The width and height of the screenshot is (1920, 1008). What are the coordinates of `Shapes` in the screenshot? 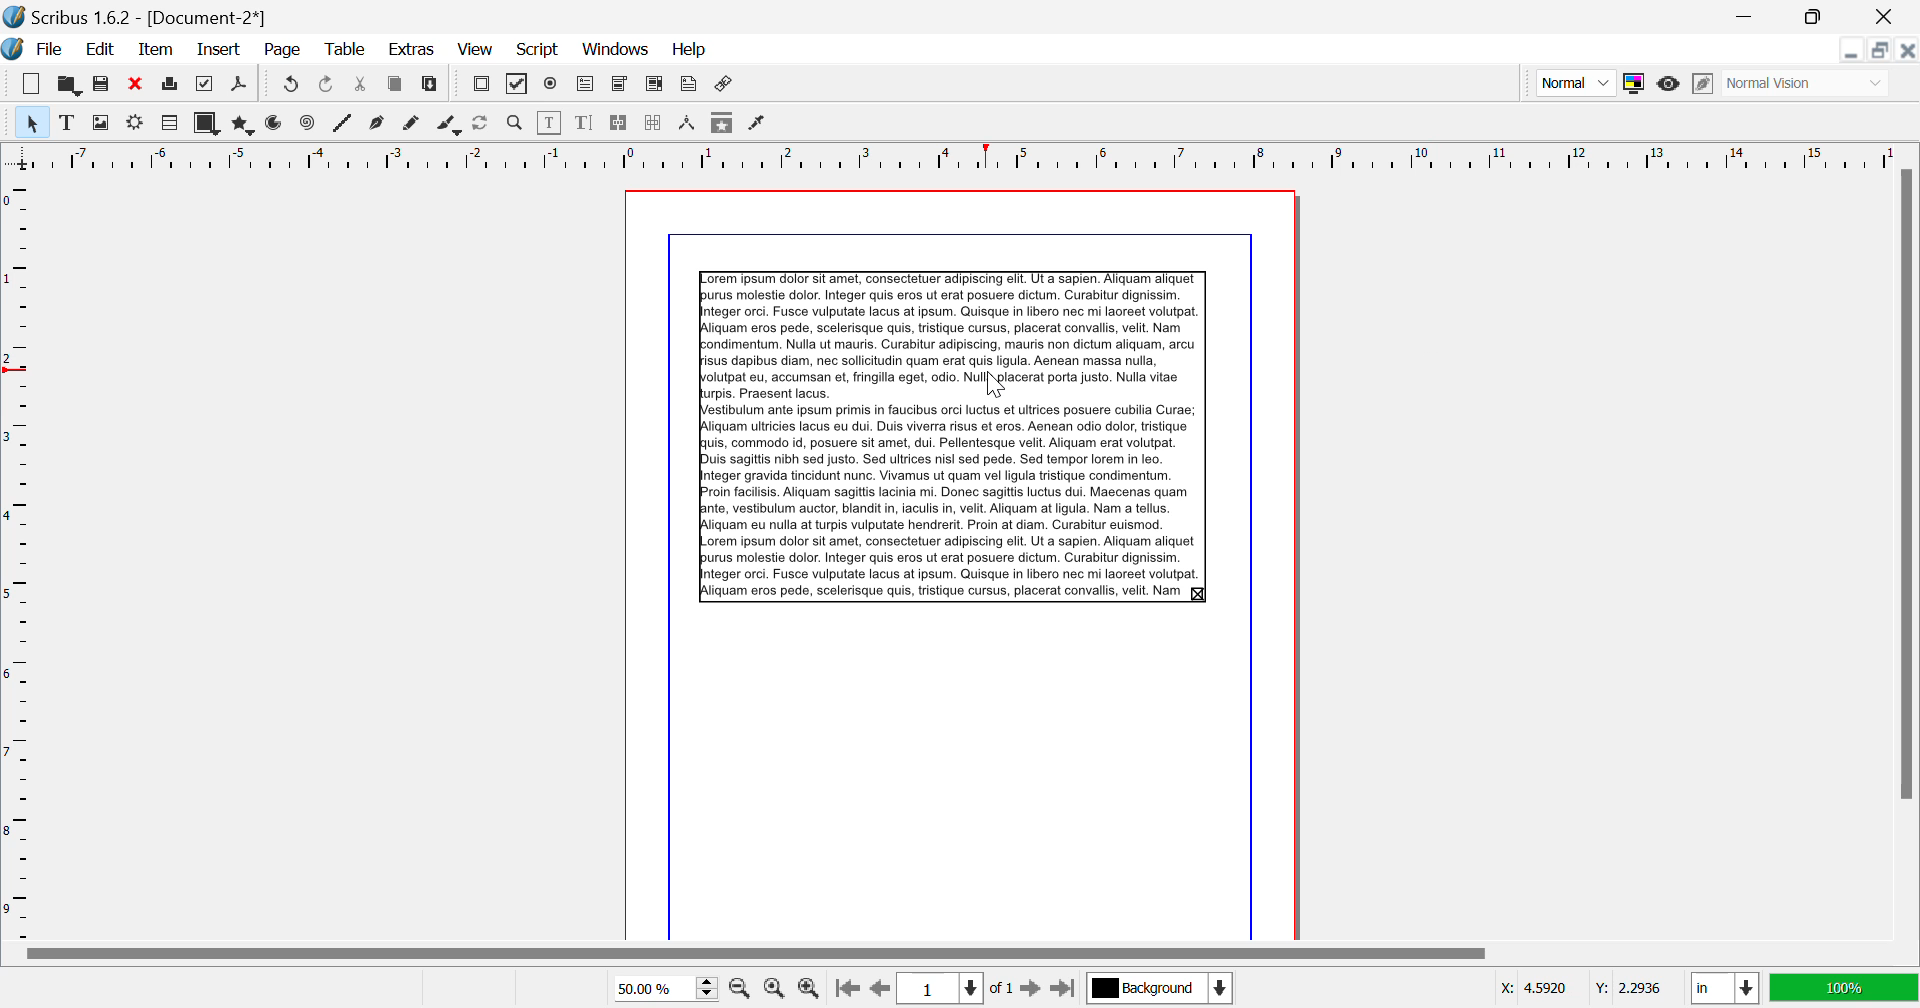 It's located at (206, 123).